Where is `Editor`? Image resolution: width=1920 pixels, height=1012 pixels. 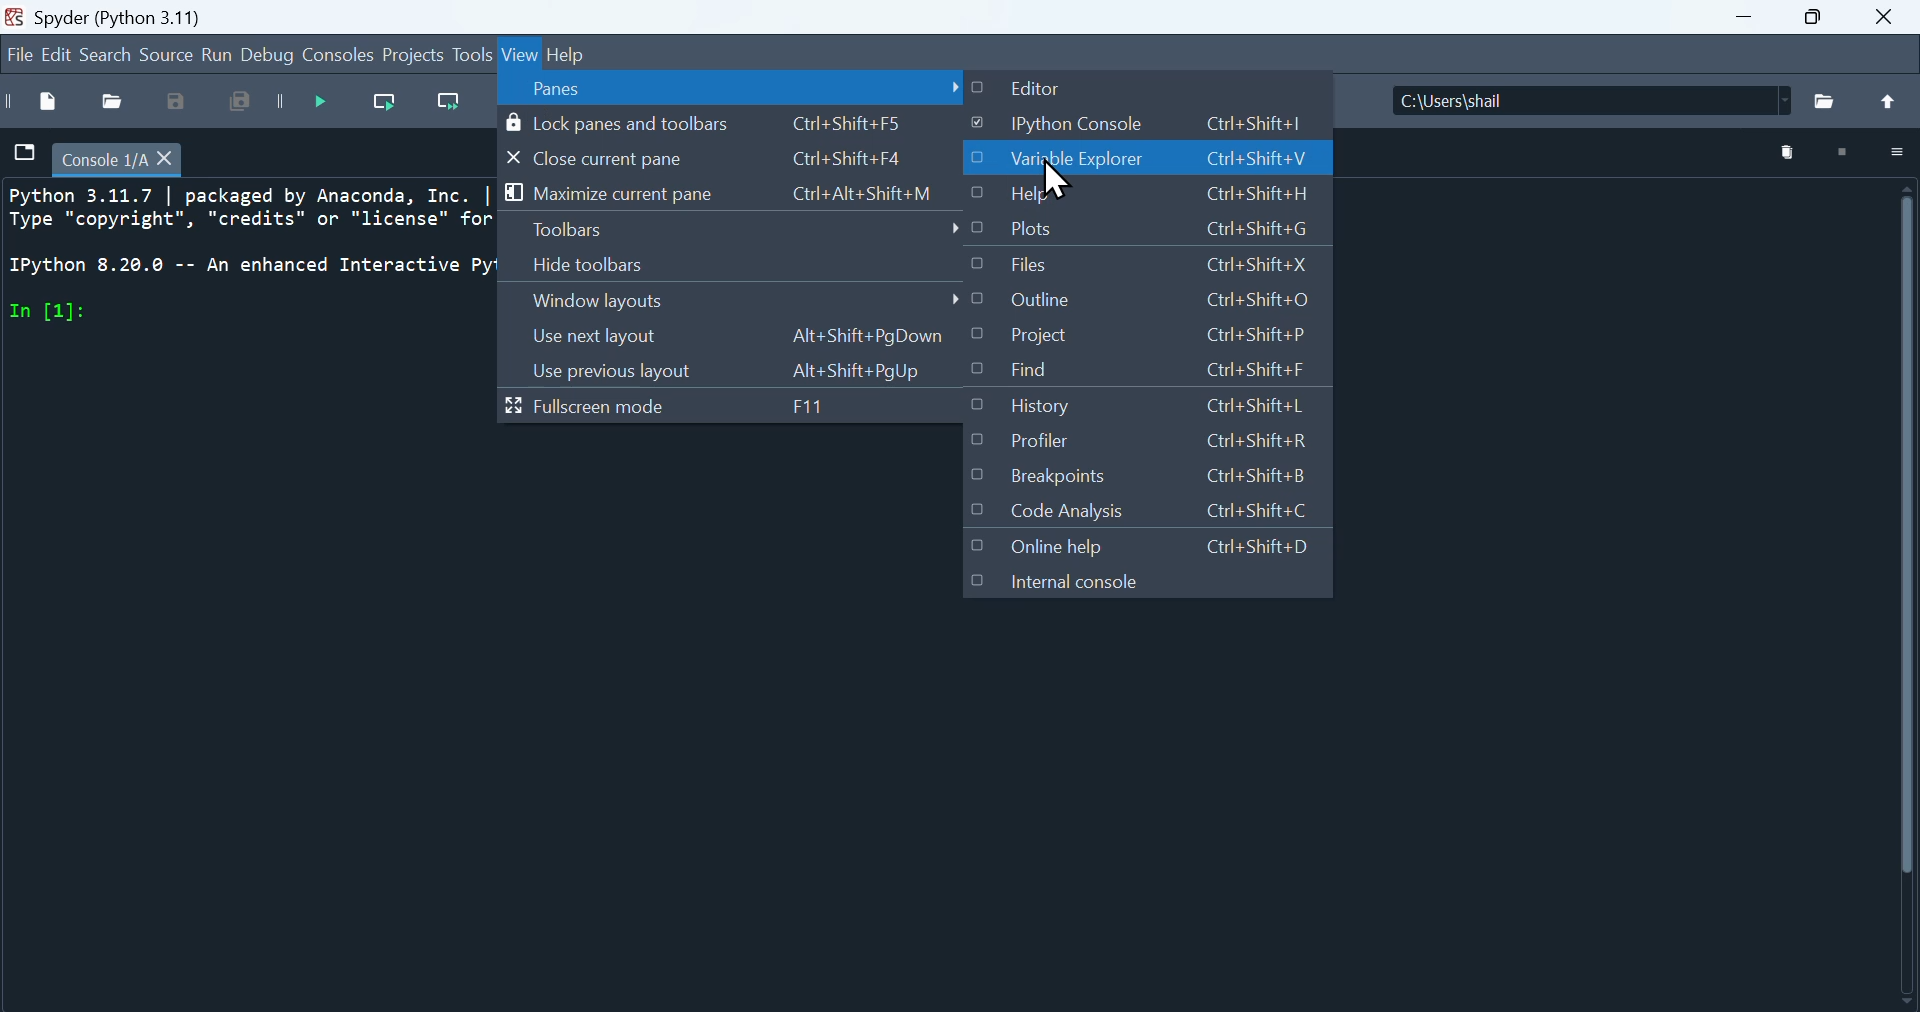
Editor is located at coordinates (1128, 89).